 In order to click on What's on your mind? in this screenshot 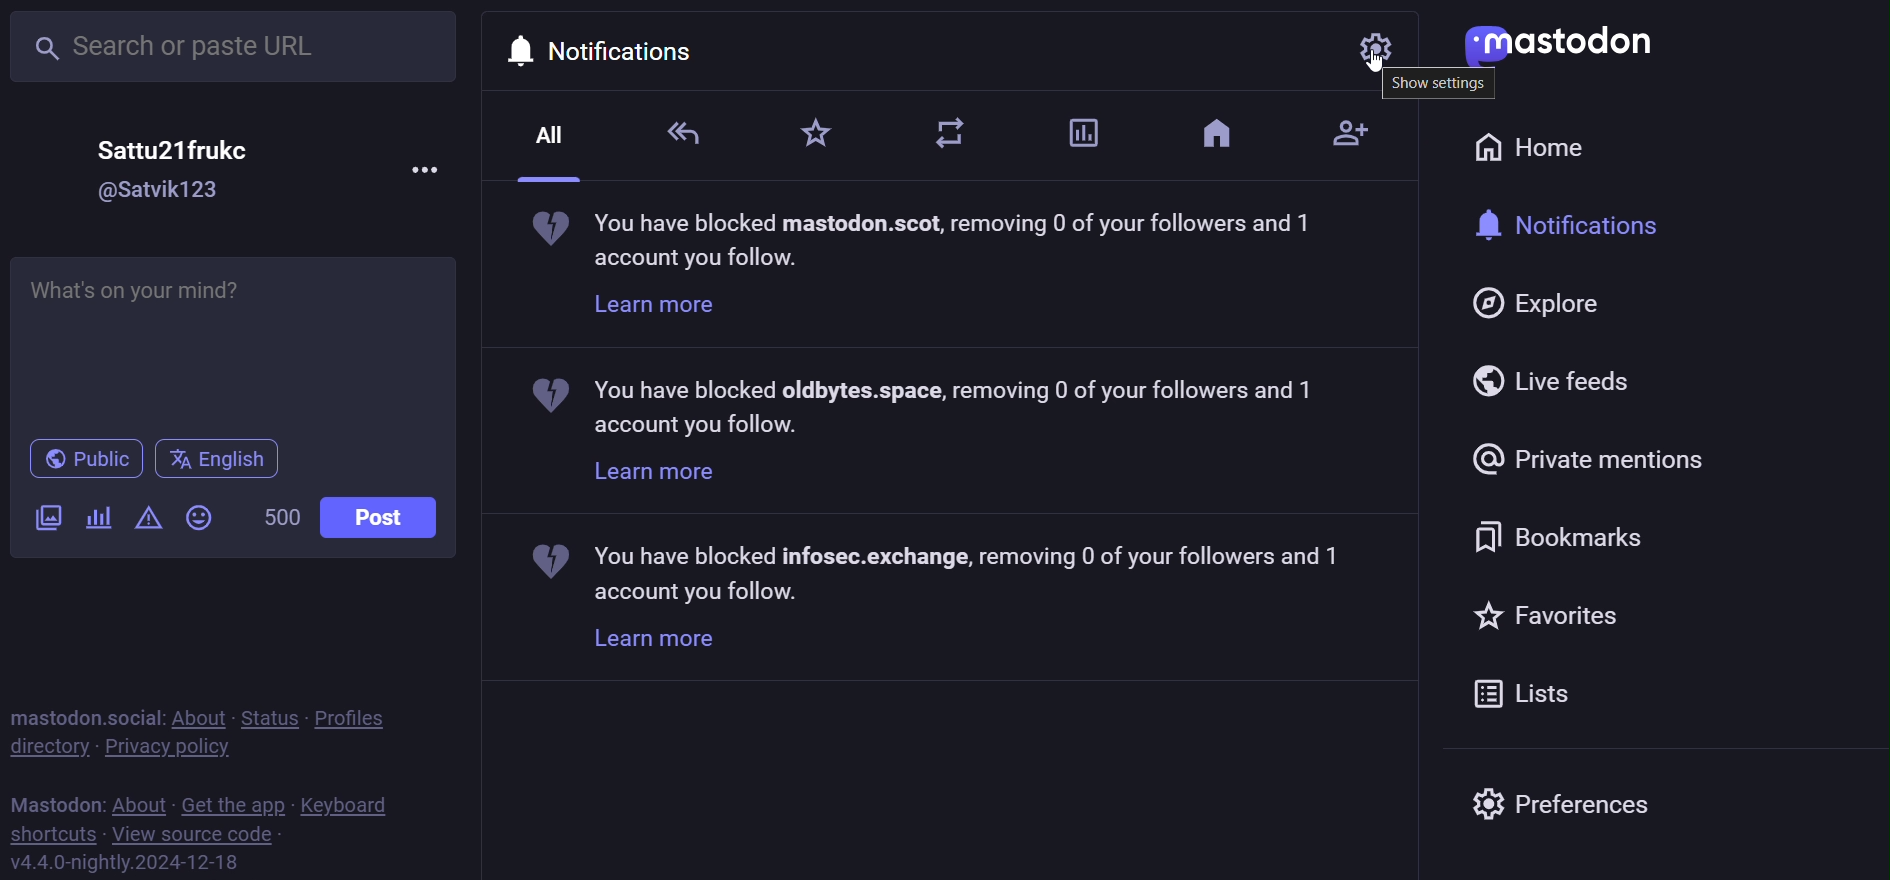, I will do `click(236, 343)`.